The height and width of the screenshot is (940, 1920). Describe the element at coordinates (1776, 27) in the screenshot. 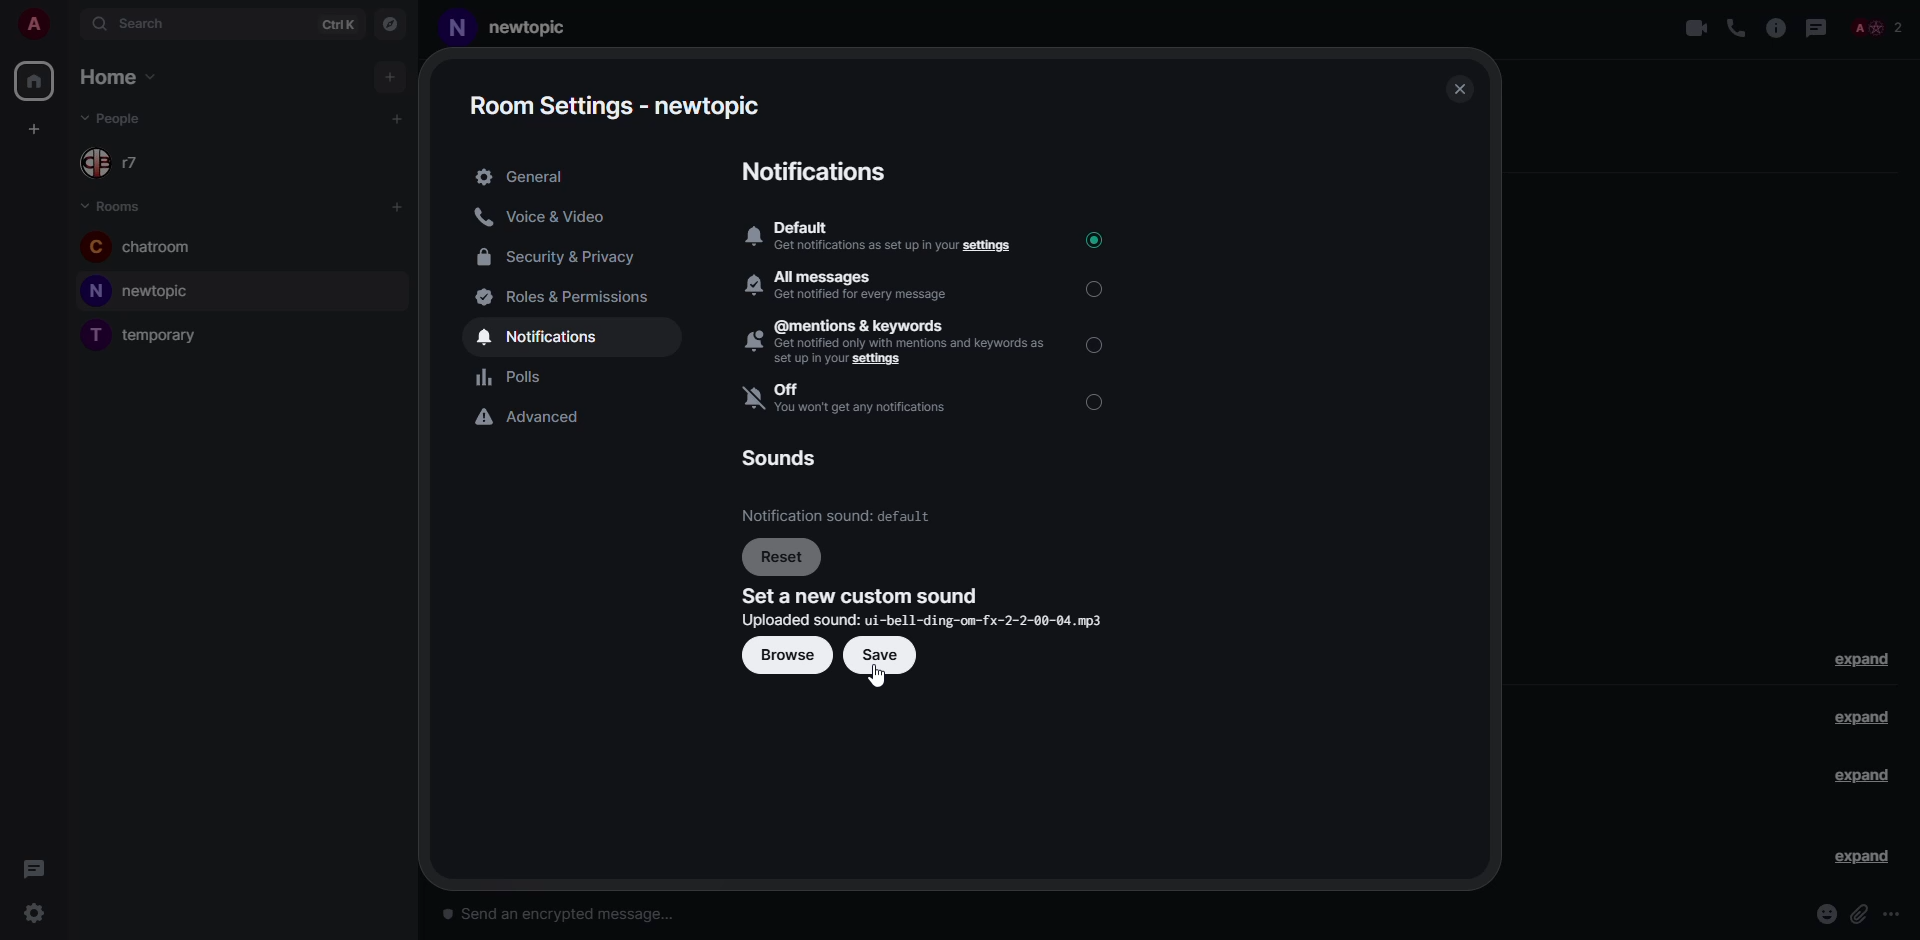

I see `info` at that location.